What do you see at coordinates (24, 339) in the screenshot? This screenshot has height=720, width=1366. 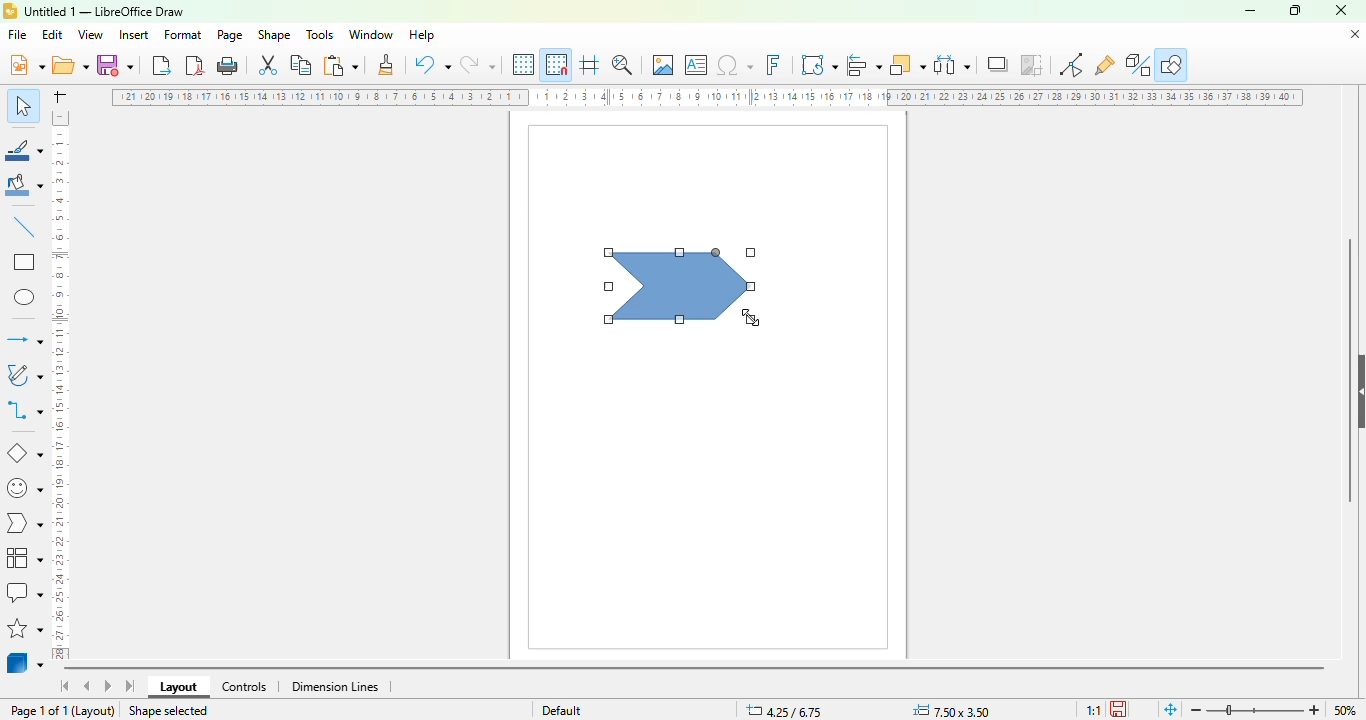 I see `lines and arrows` at bounding box center [24, 339].